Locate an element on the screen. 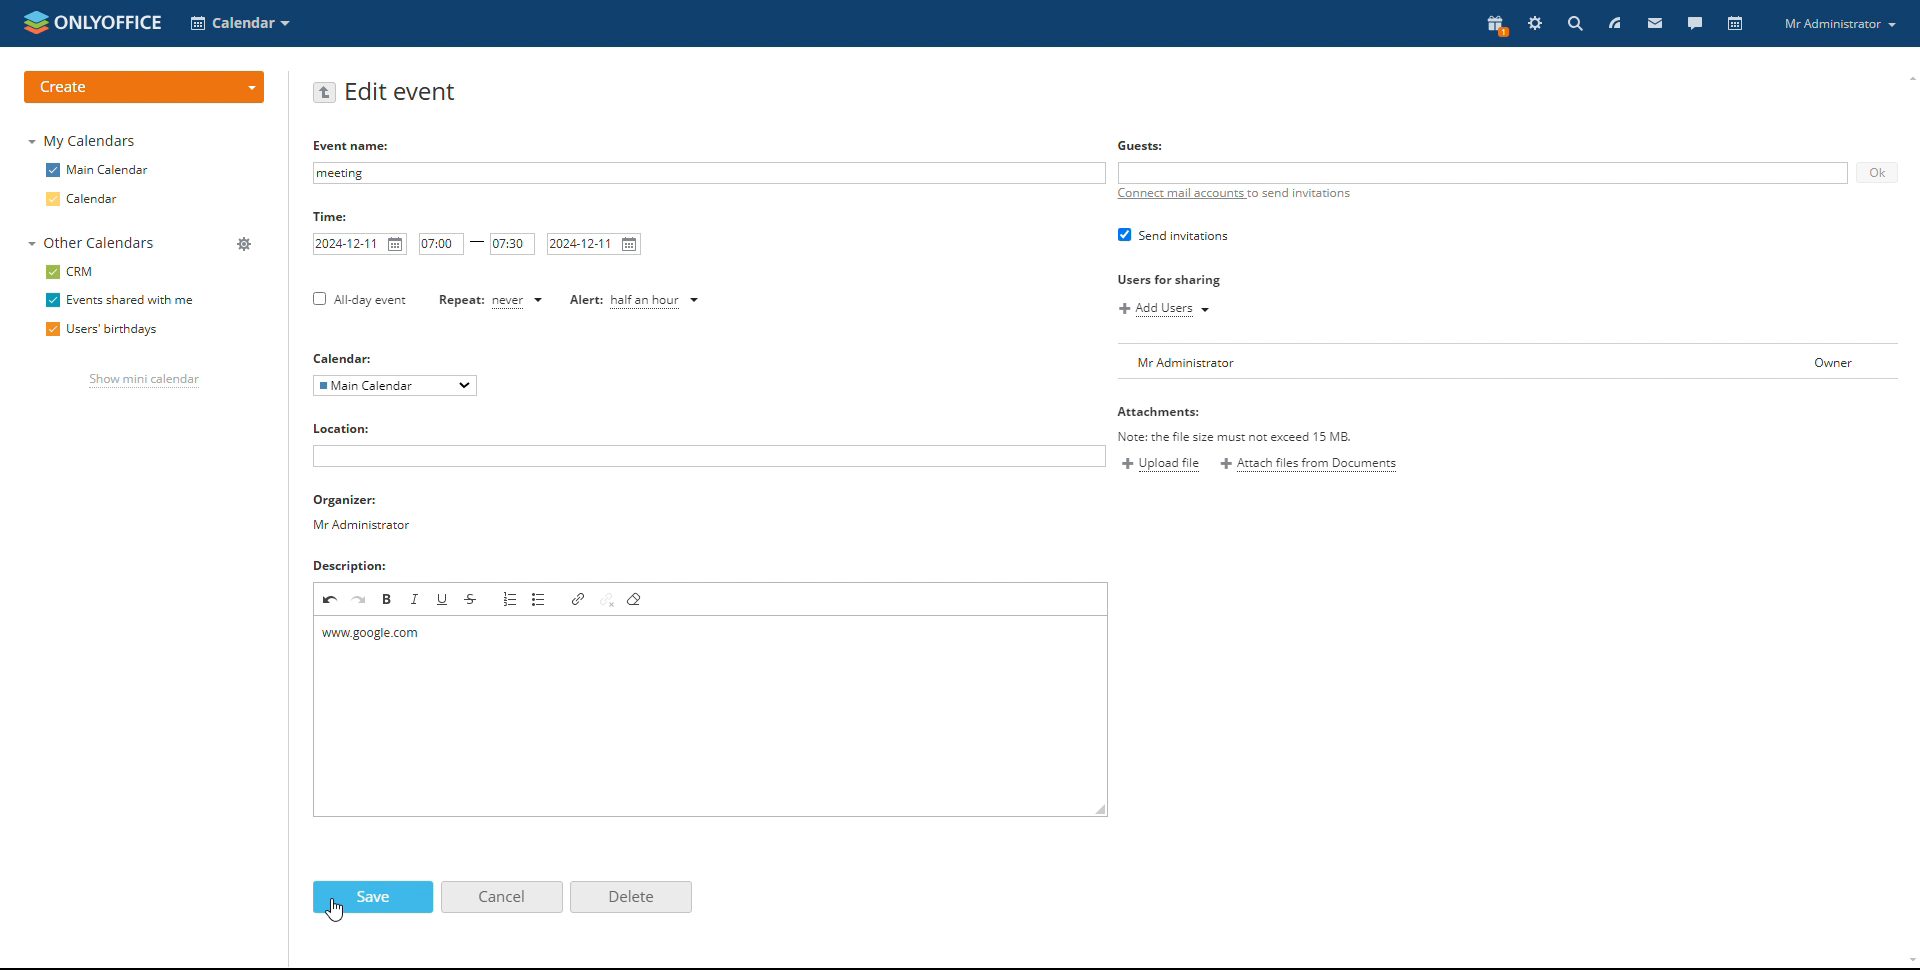 This screenshot has height=970, width=1920. connect mail accounts is located at coordinates (1179, 194).